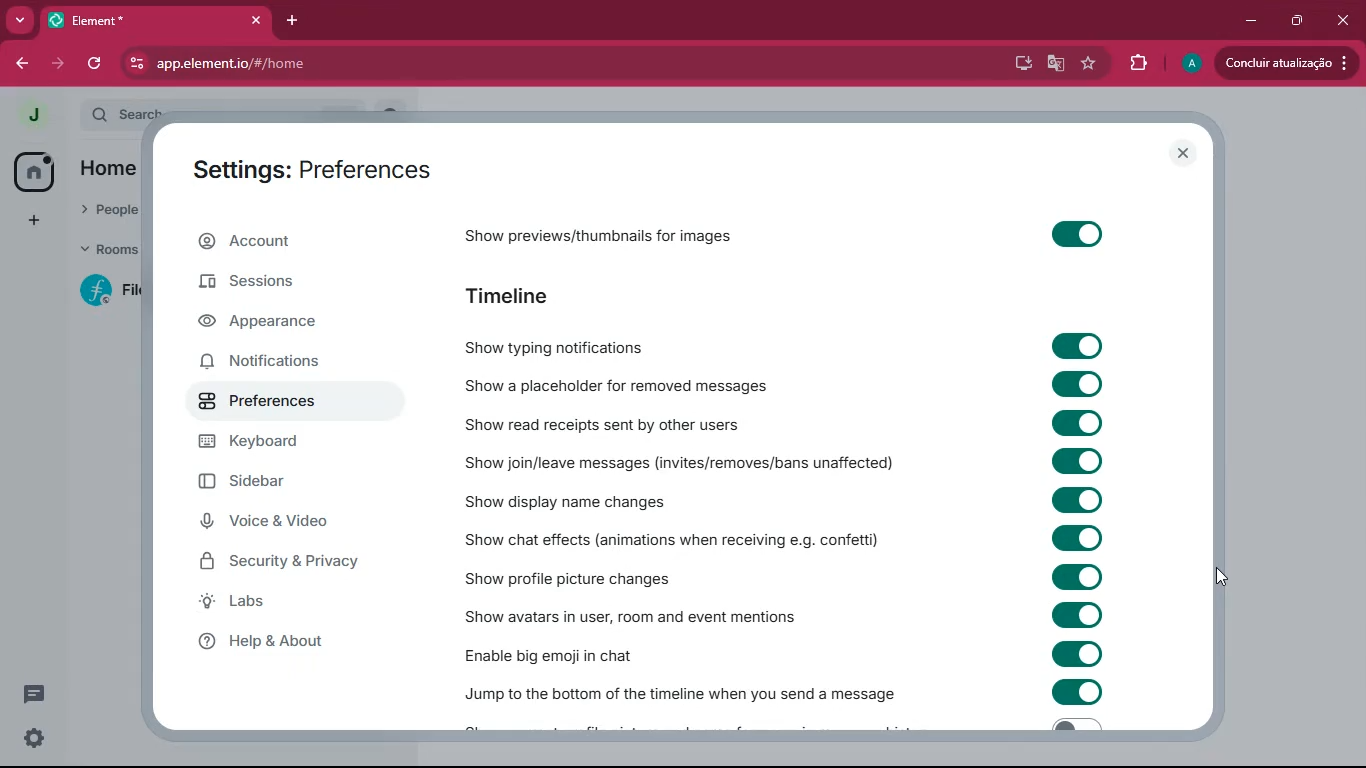  What do you see at coordinates (582, 651) in the screenshot?
I see `enable big emoji in chat` at bounding box center [582, 651].